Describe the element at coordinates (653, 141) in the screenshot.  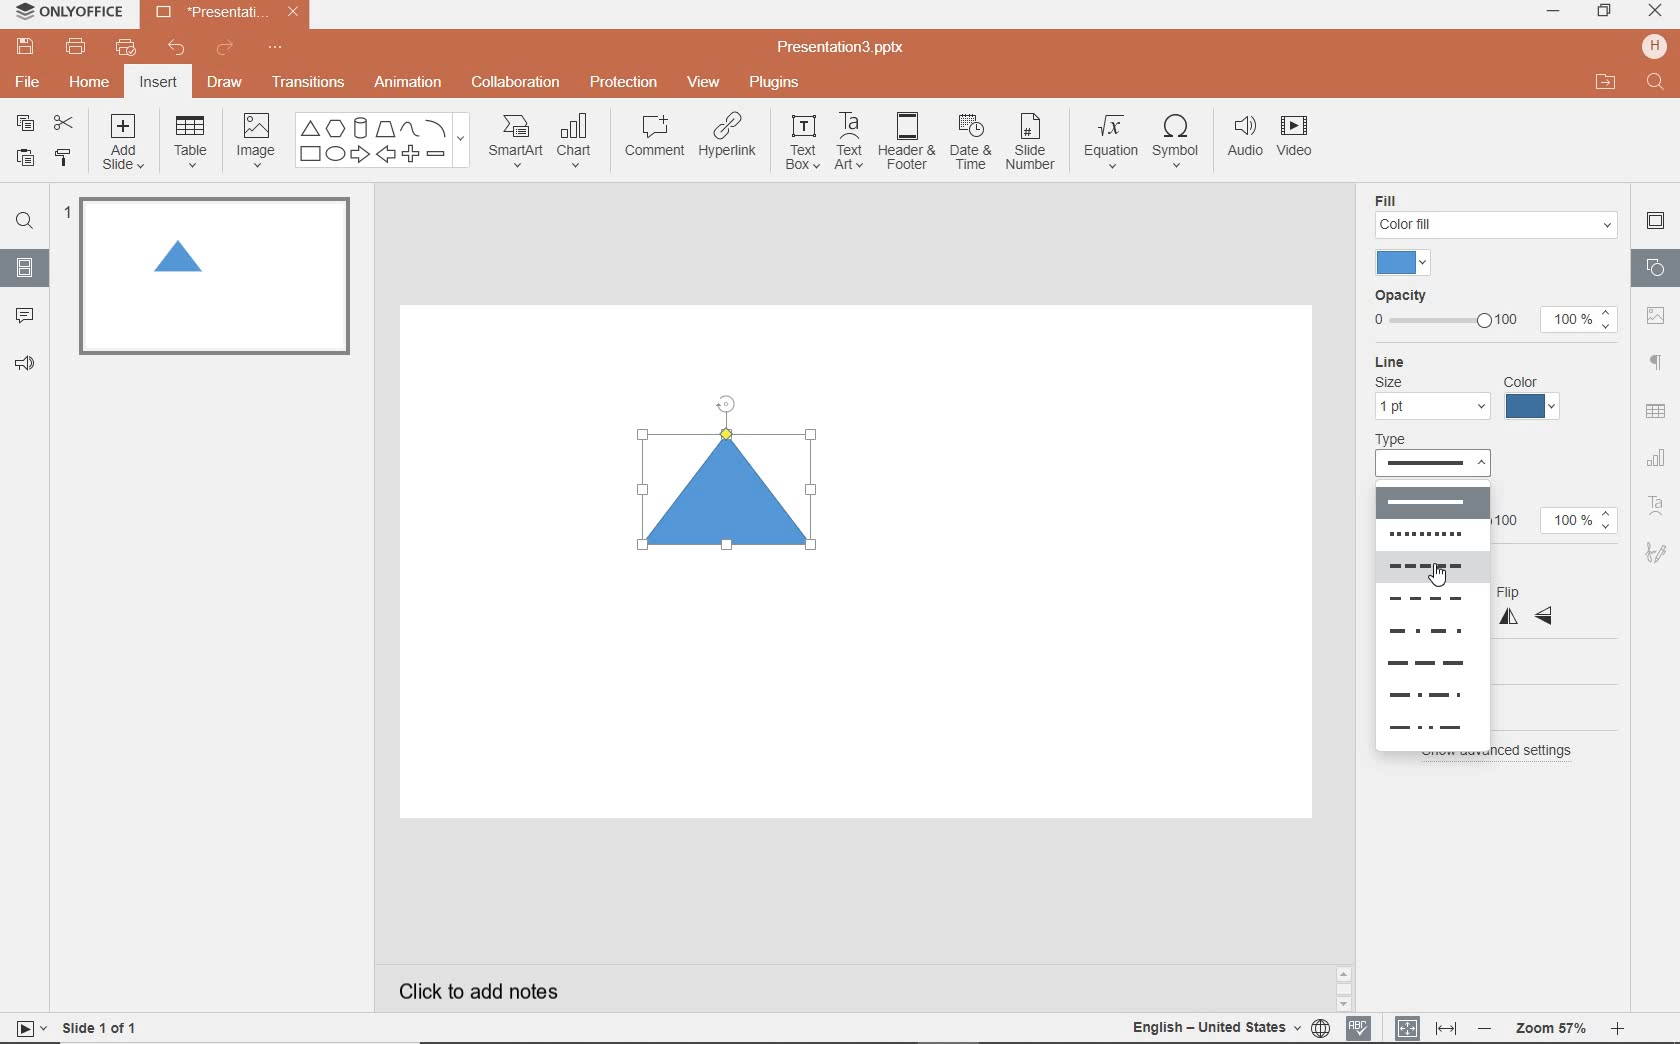
I see `COMMENT` at that location.